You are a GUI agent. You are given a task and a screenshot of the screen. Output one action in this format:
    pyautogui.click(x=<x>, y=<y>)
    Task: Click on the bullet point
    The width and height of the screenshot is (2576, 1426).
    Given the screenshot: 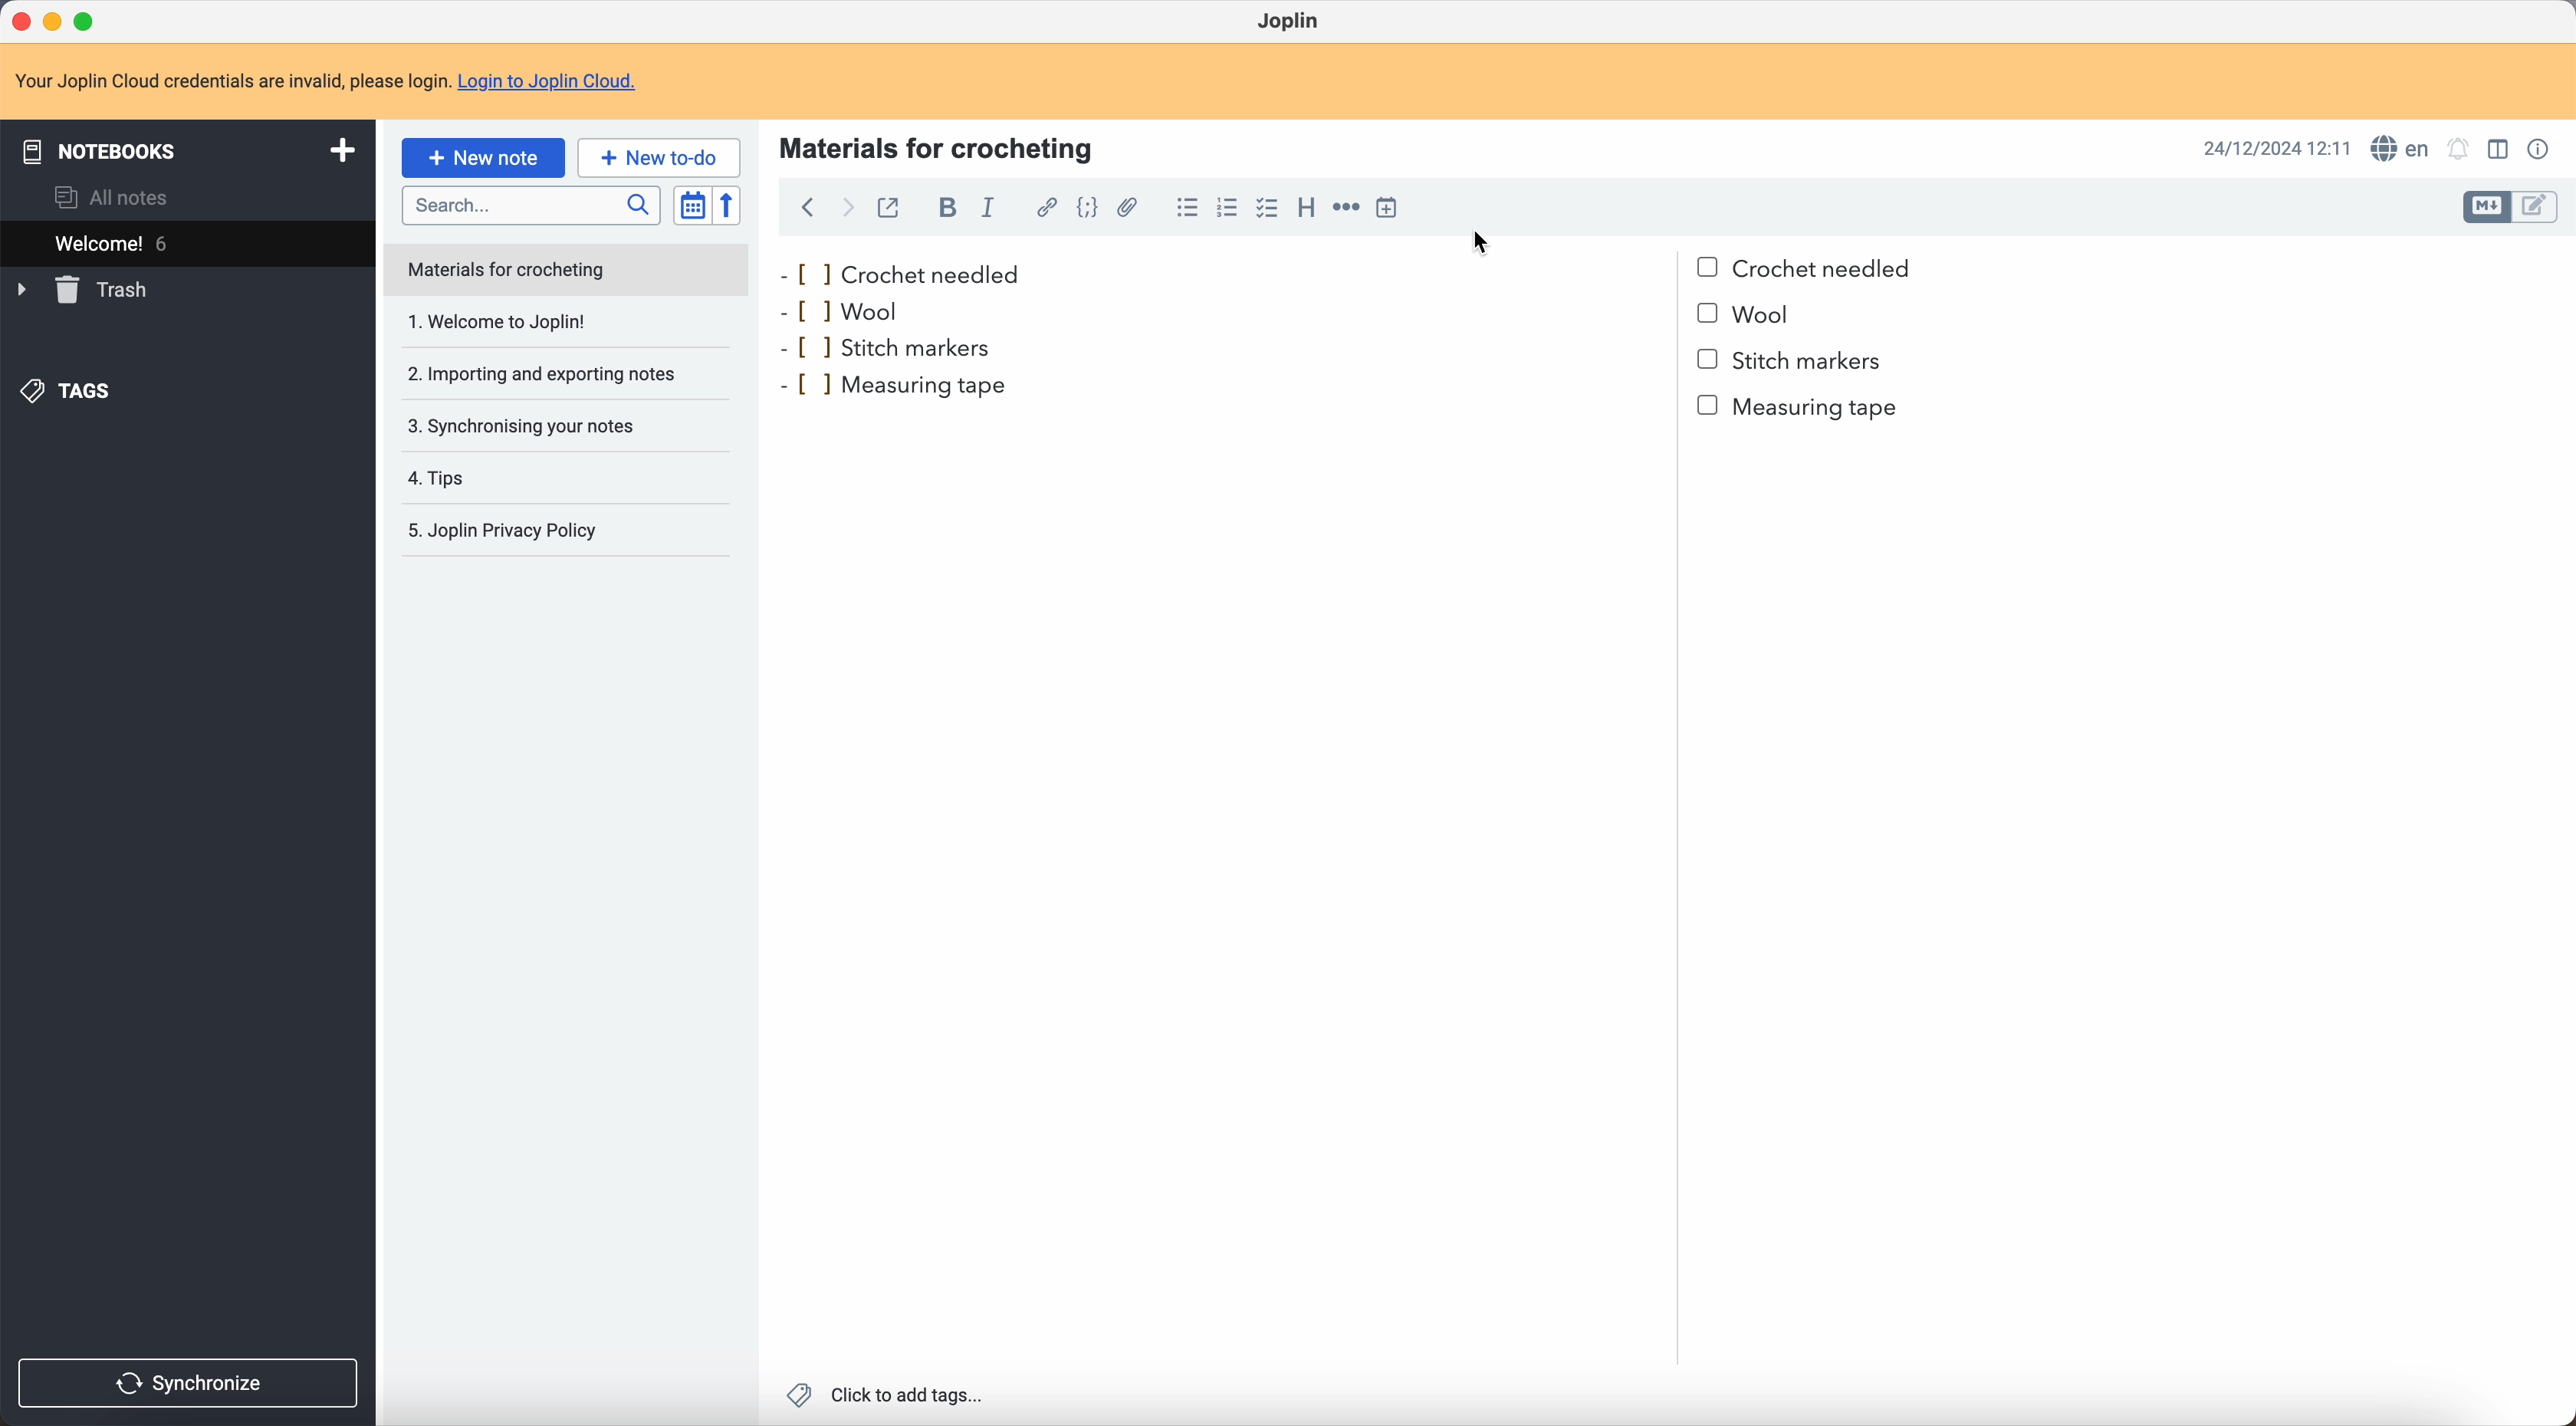 What is the action you would take?
    pyautogui.click(x=804, y=392)
    